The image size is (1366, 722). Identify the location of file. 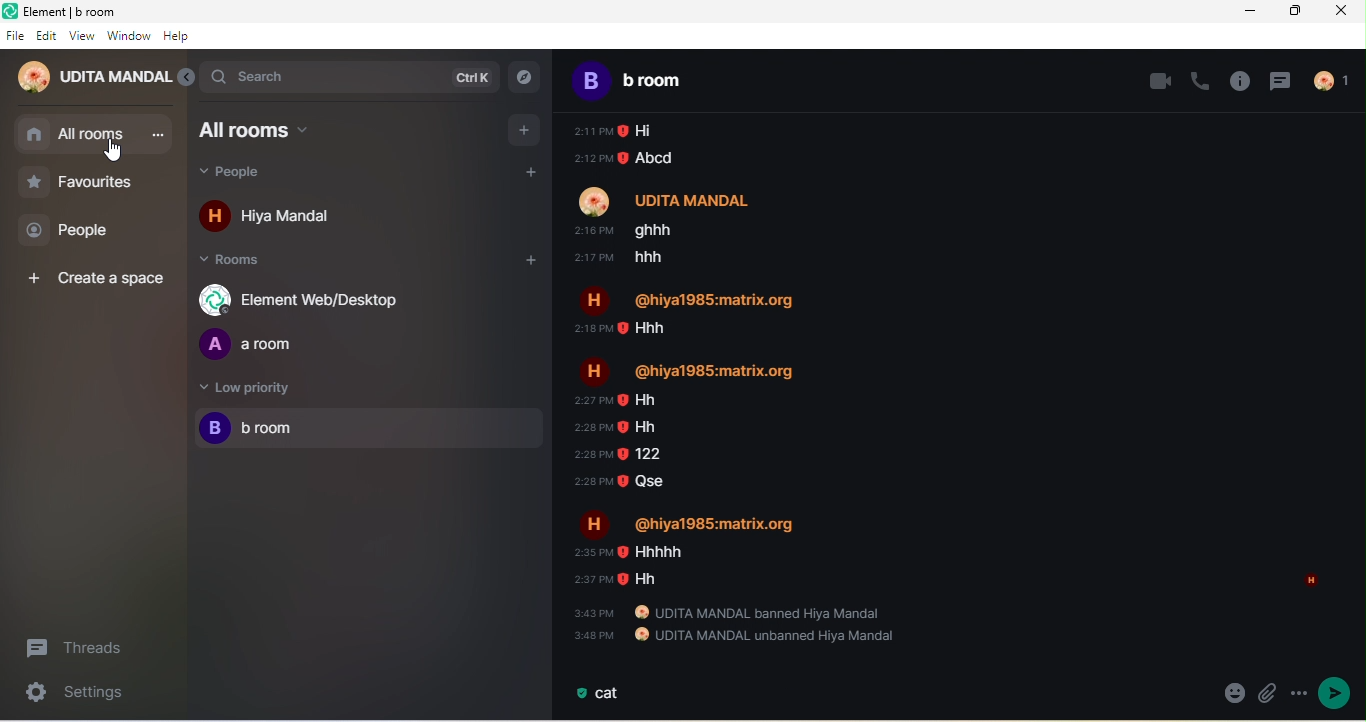
(14, 35).